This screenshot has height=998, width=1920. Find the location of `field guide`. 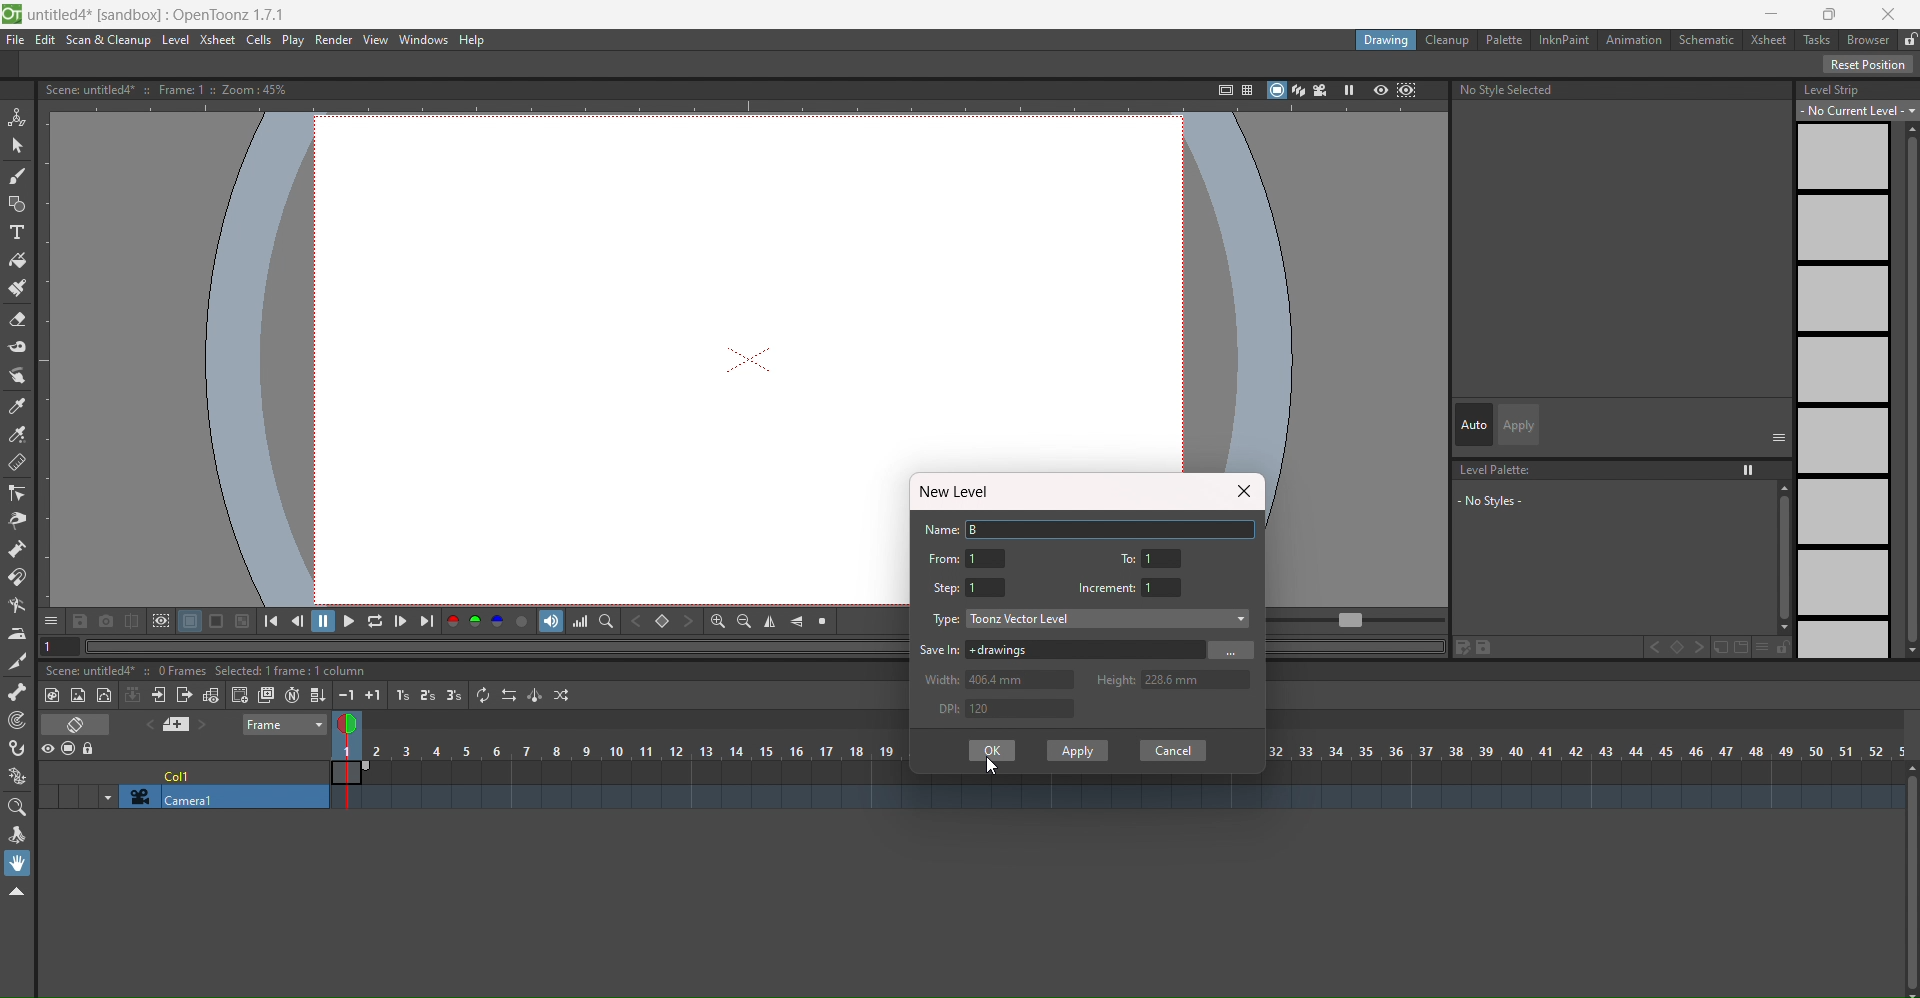

field guide is located at coordinates (1245, 89).